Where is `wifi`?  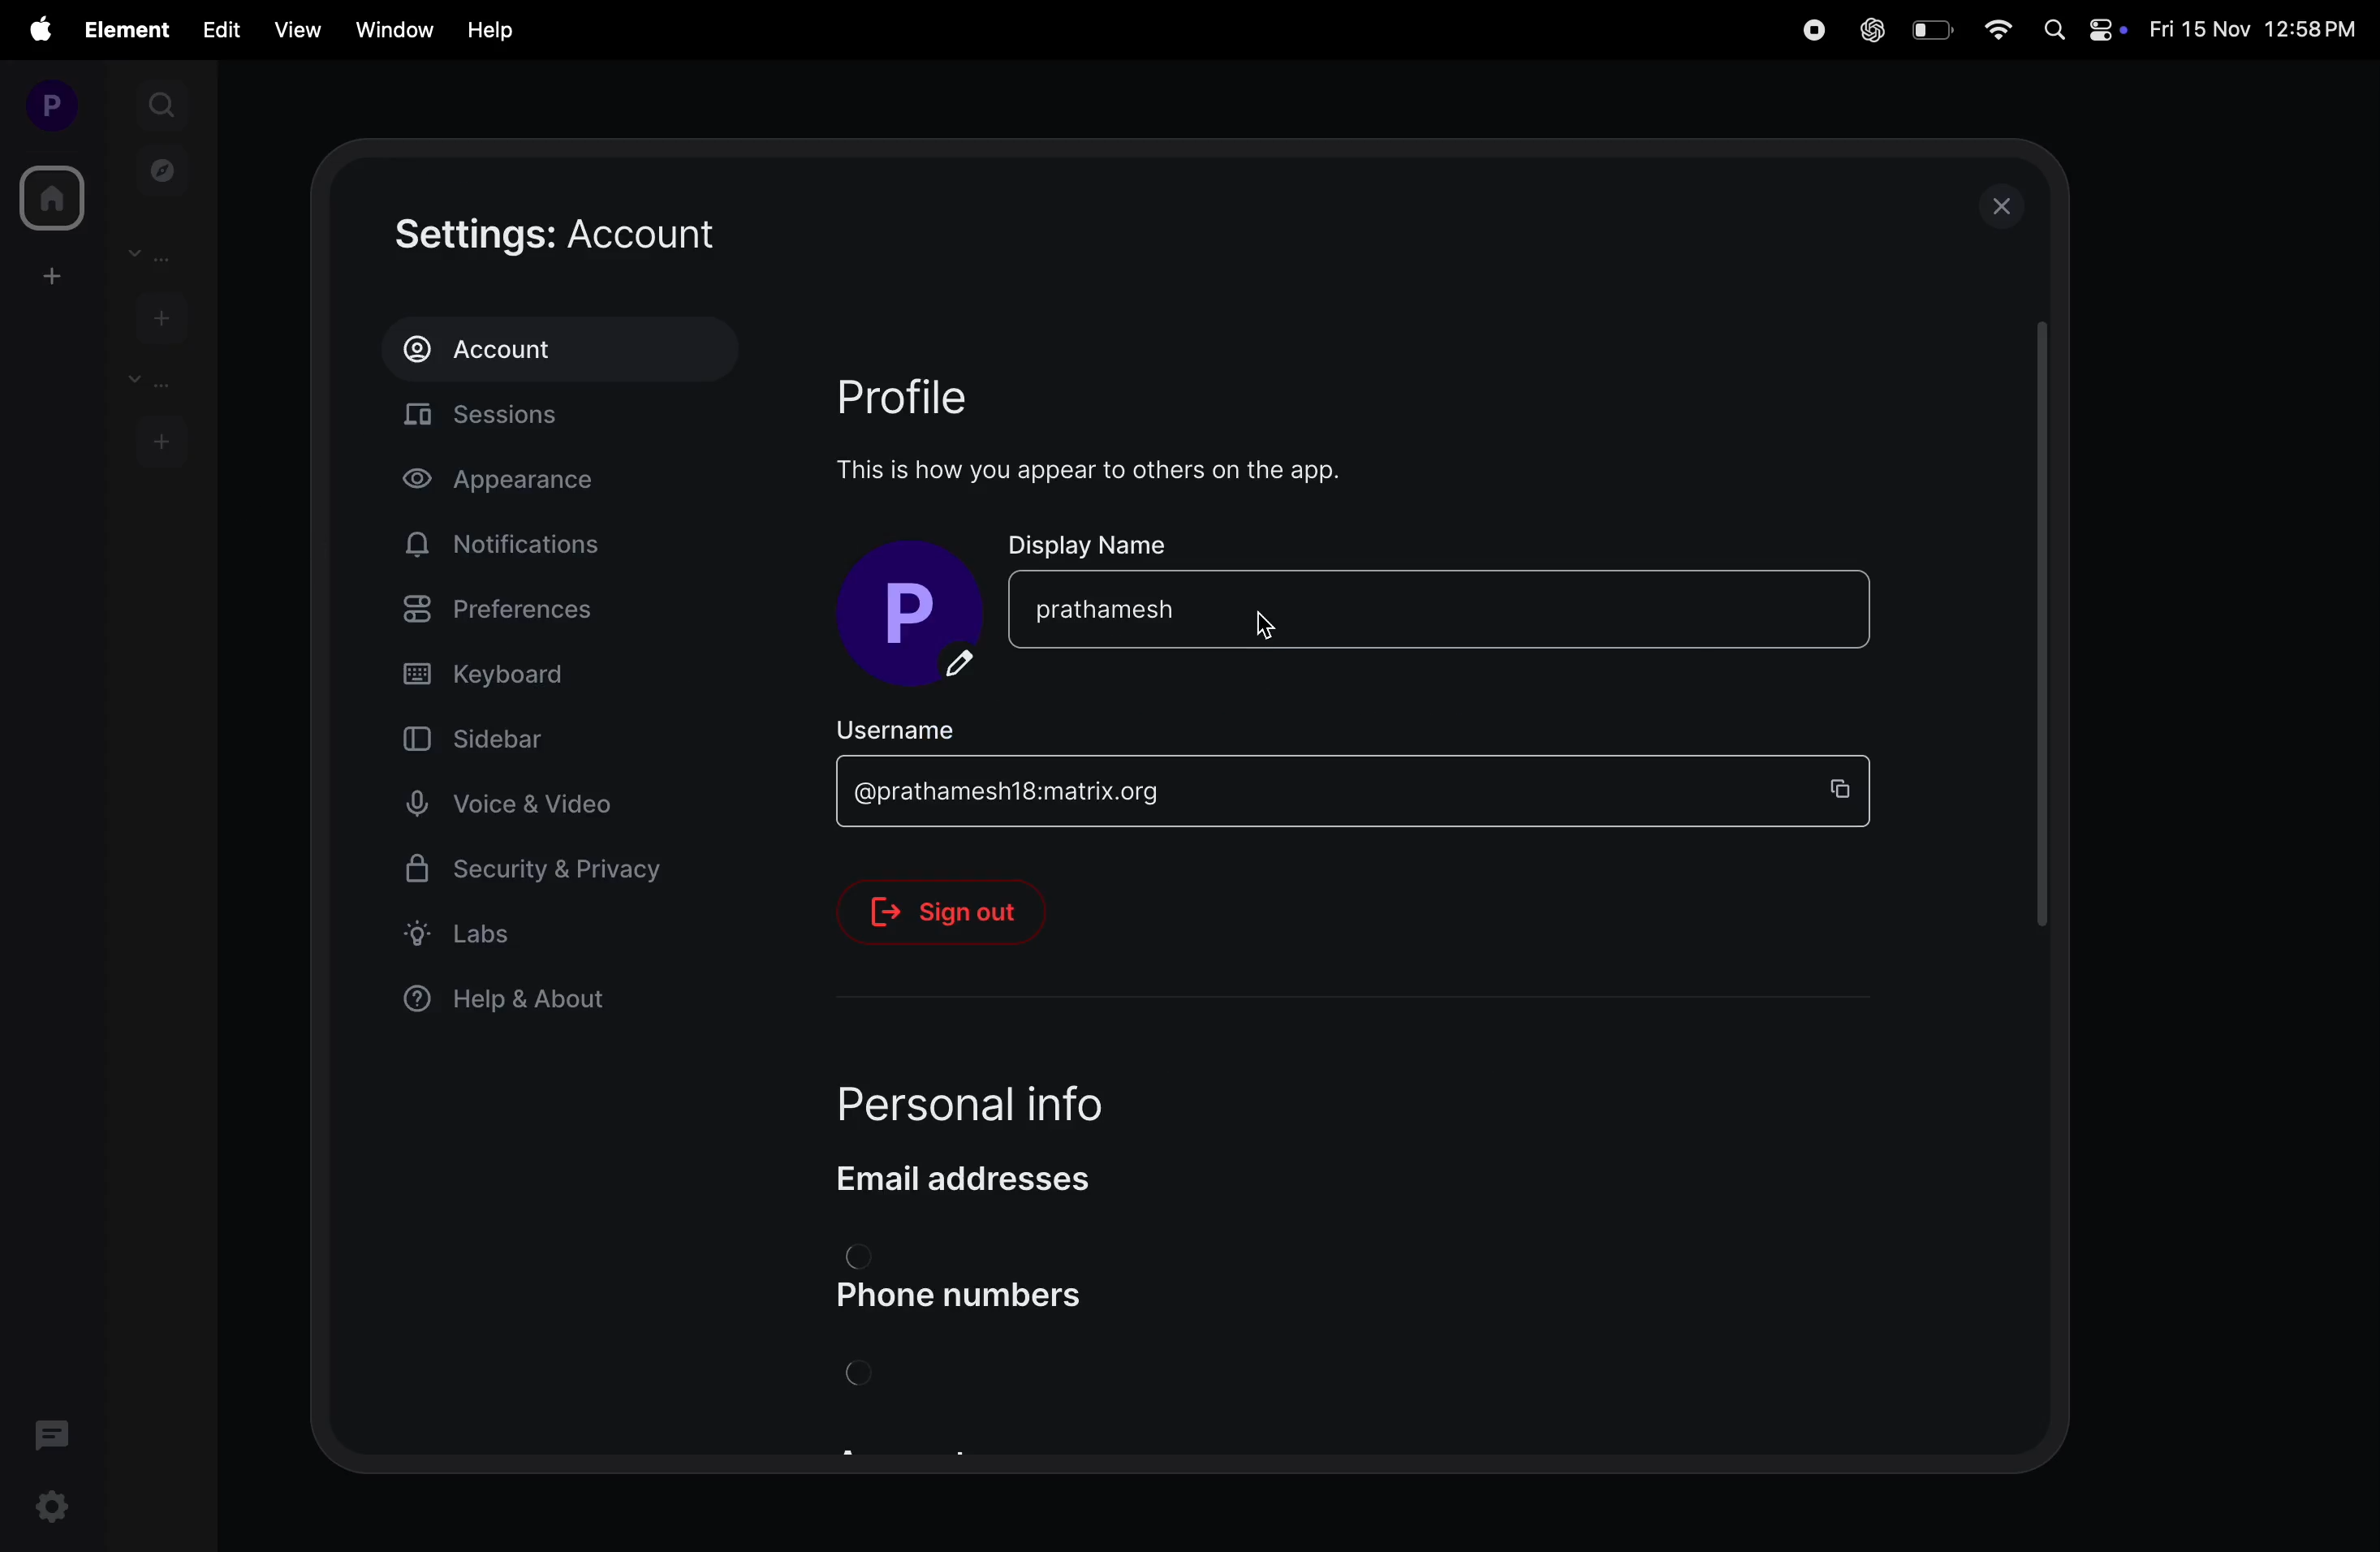 wifi is located at coordinates (2000, 31).